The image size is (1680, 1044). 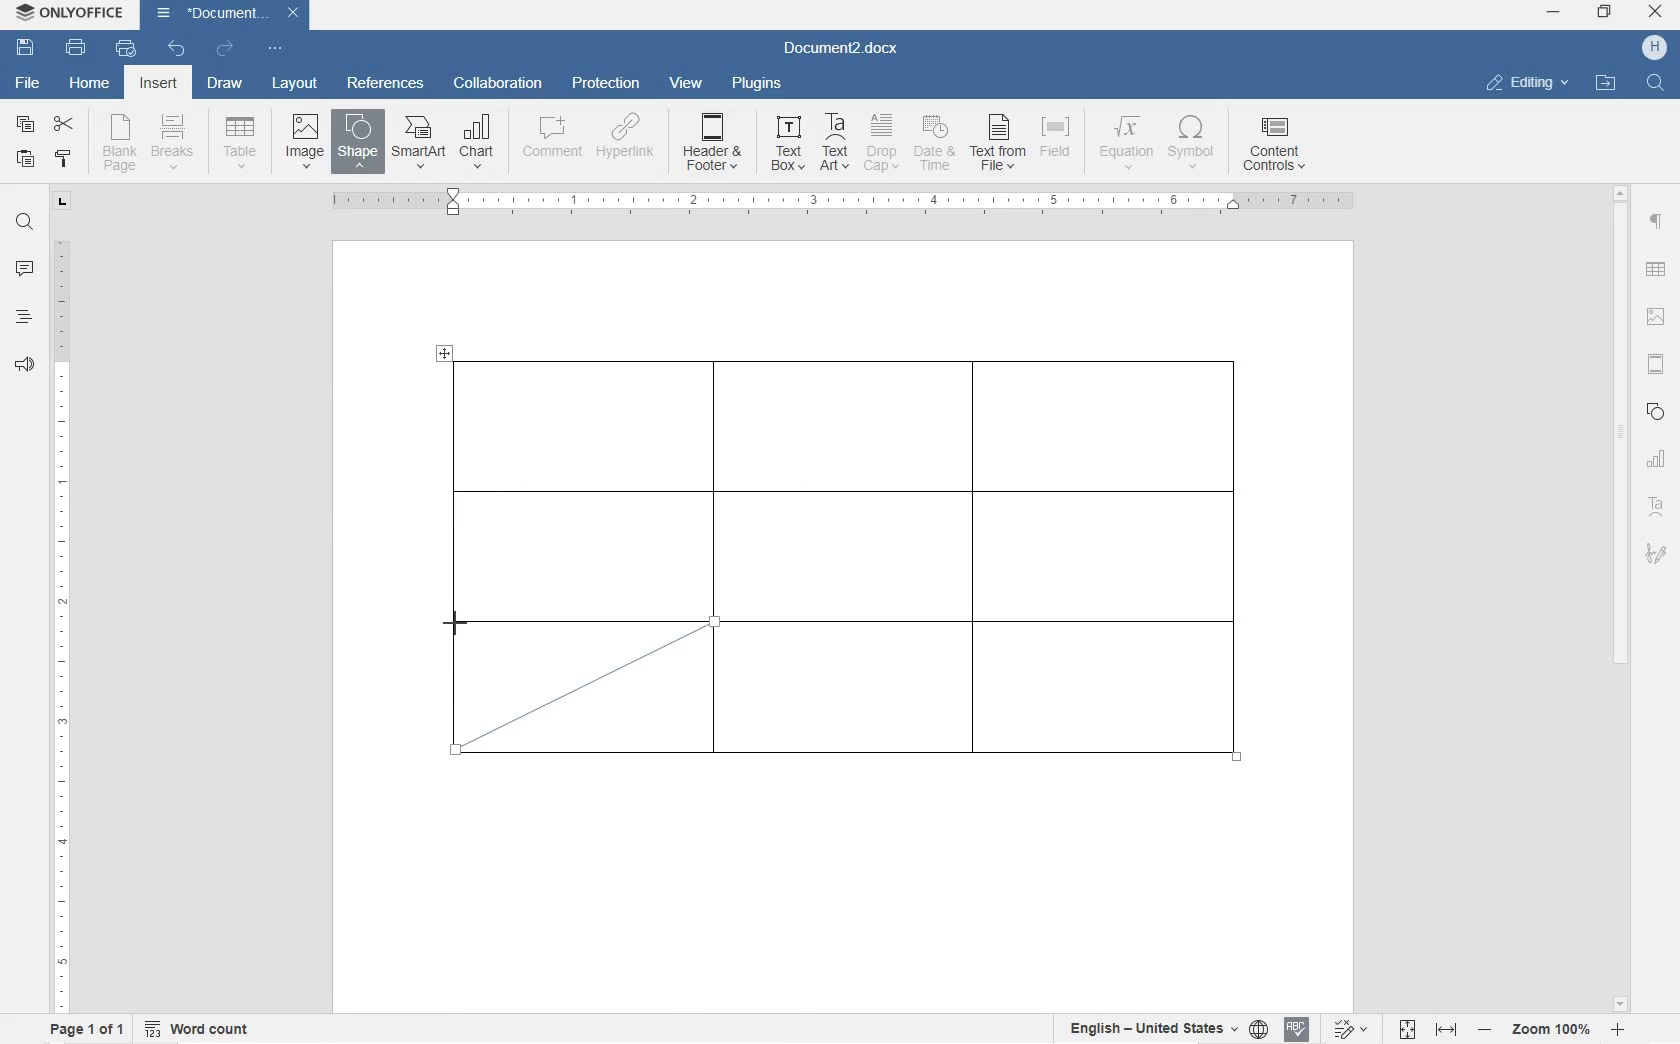 I want to click on diagonal line border drawn, so click(x=581, y=685).